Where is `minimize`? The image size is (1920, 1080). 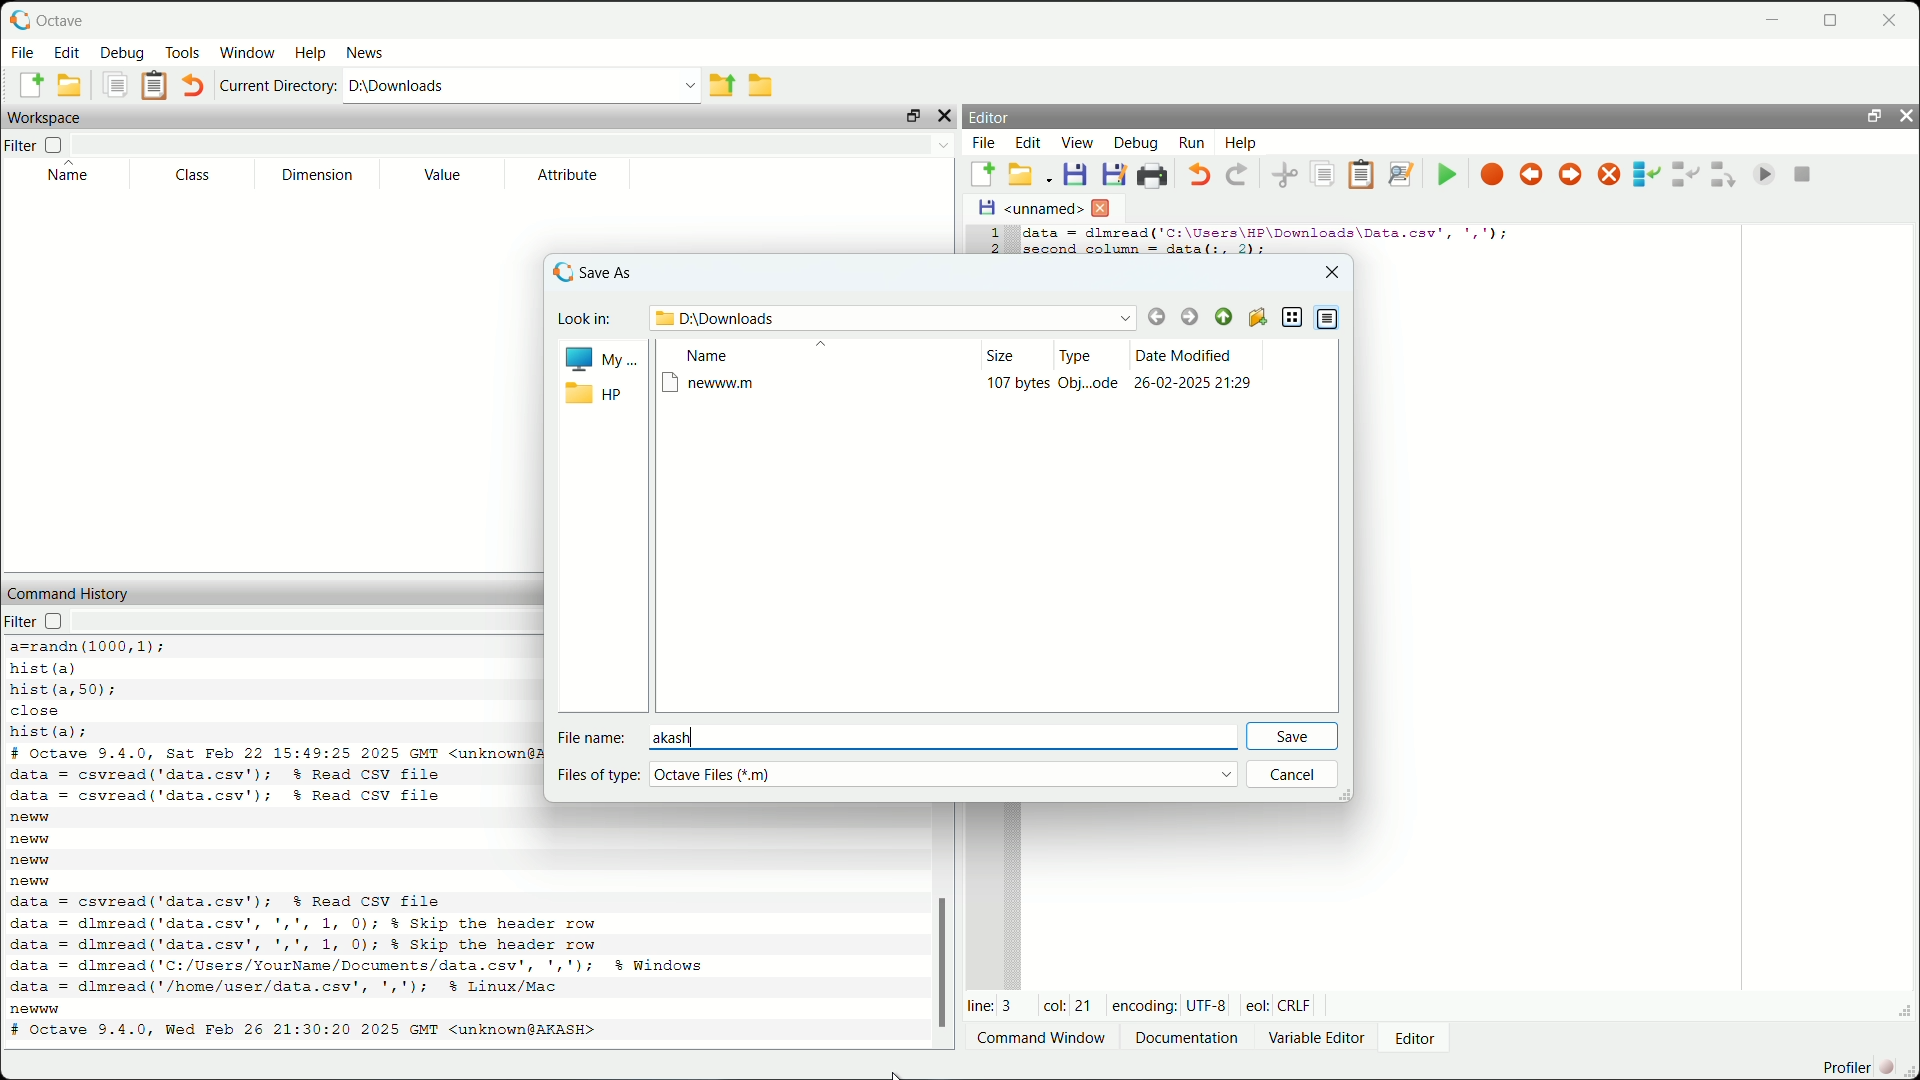
minimize is located at coordinates (1774, 15).